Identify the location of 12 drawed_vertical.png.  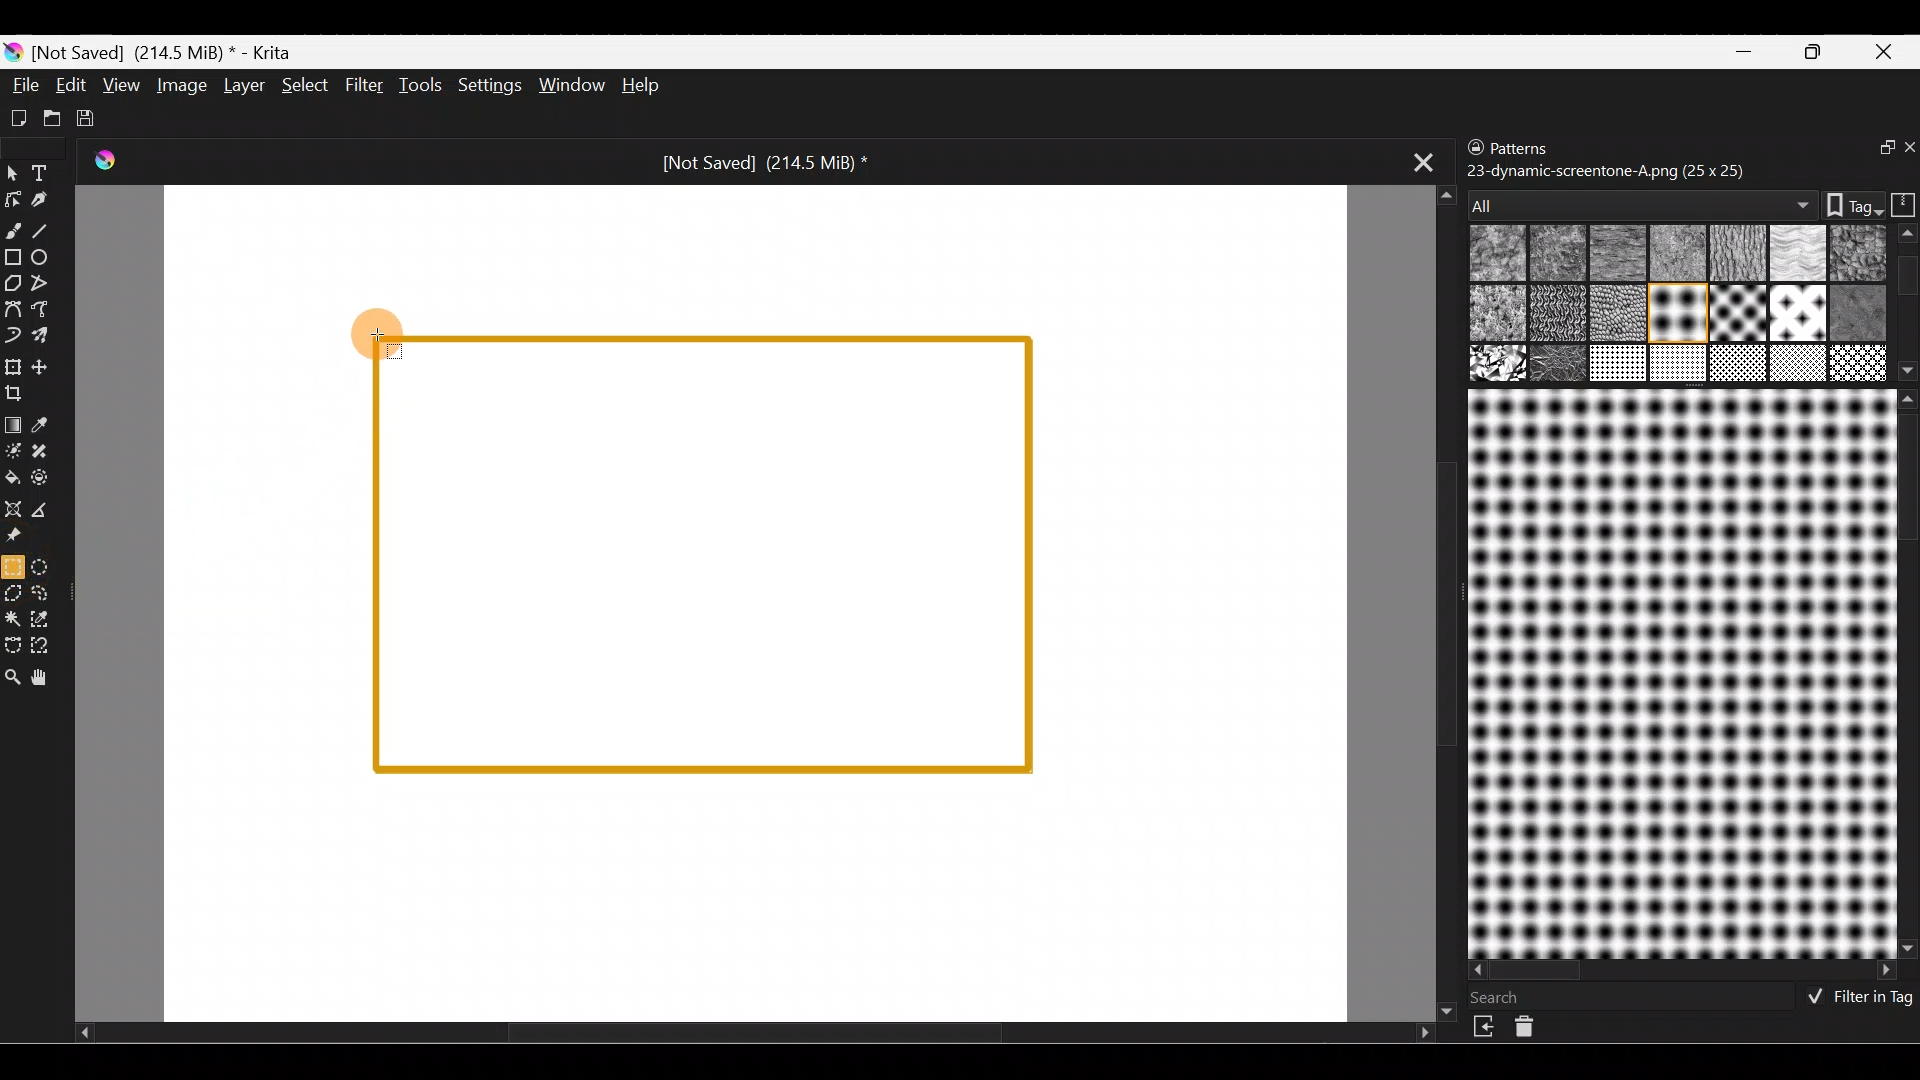
(1795, 311).